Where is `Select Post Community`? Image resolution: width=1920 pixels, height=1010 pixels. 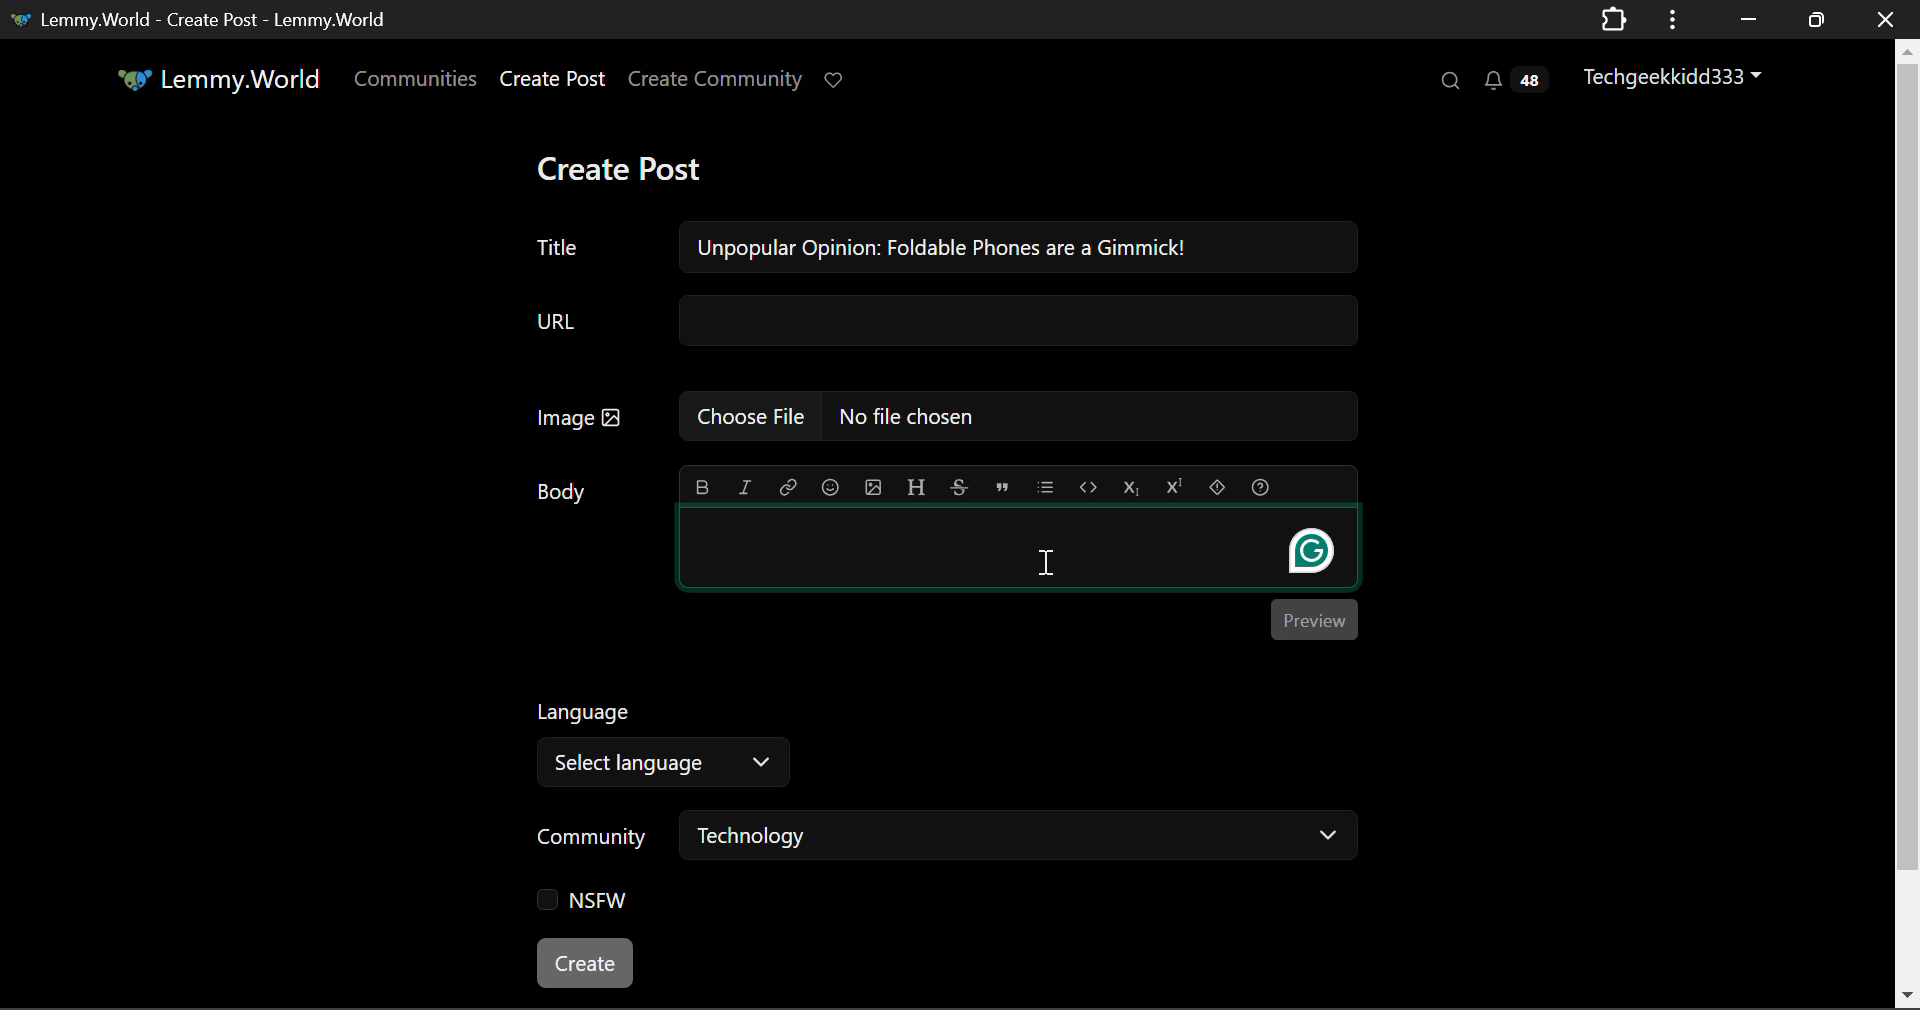 Select Post Community is located at coordinates (947, 838).